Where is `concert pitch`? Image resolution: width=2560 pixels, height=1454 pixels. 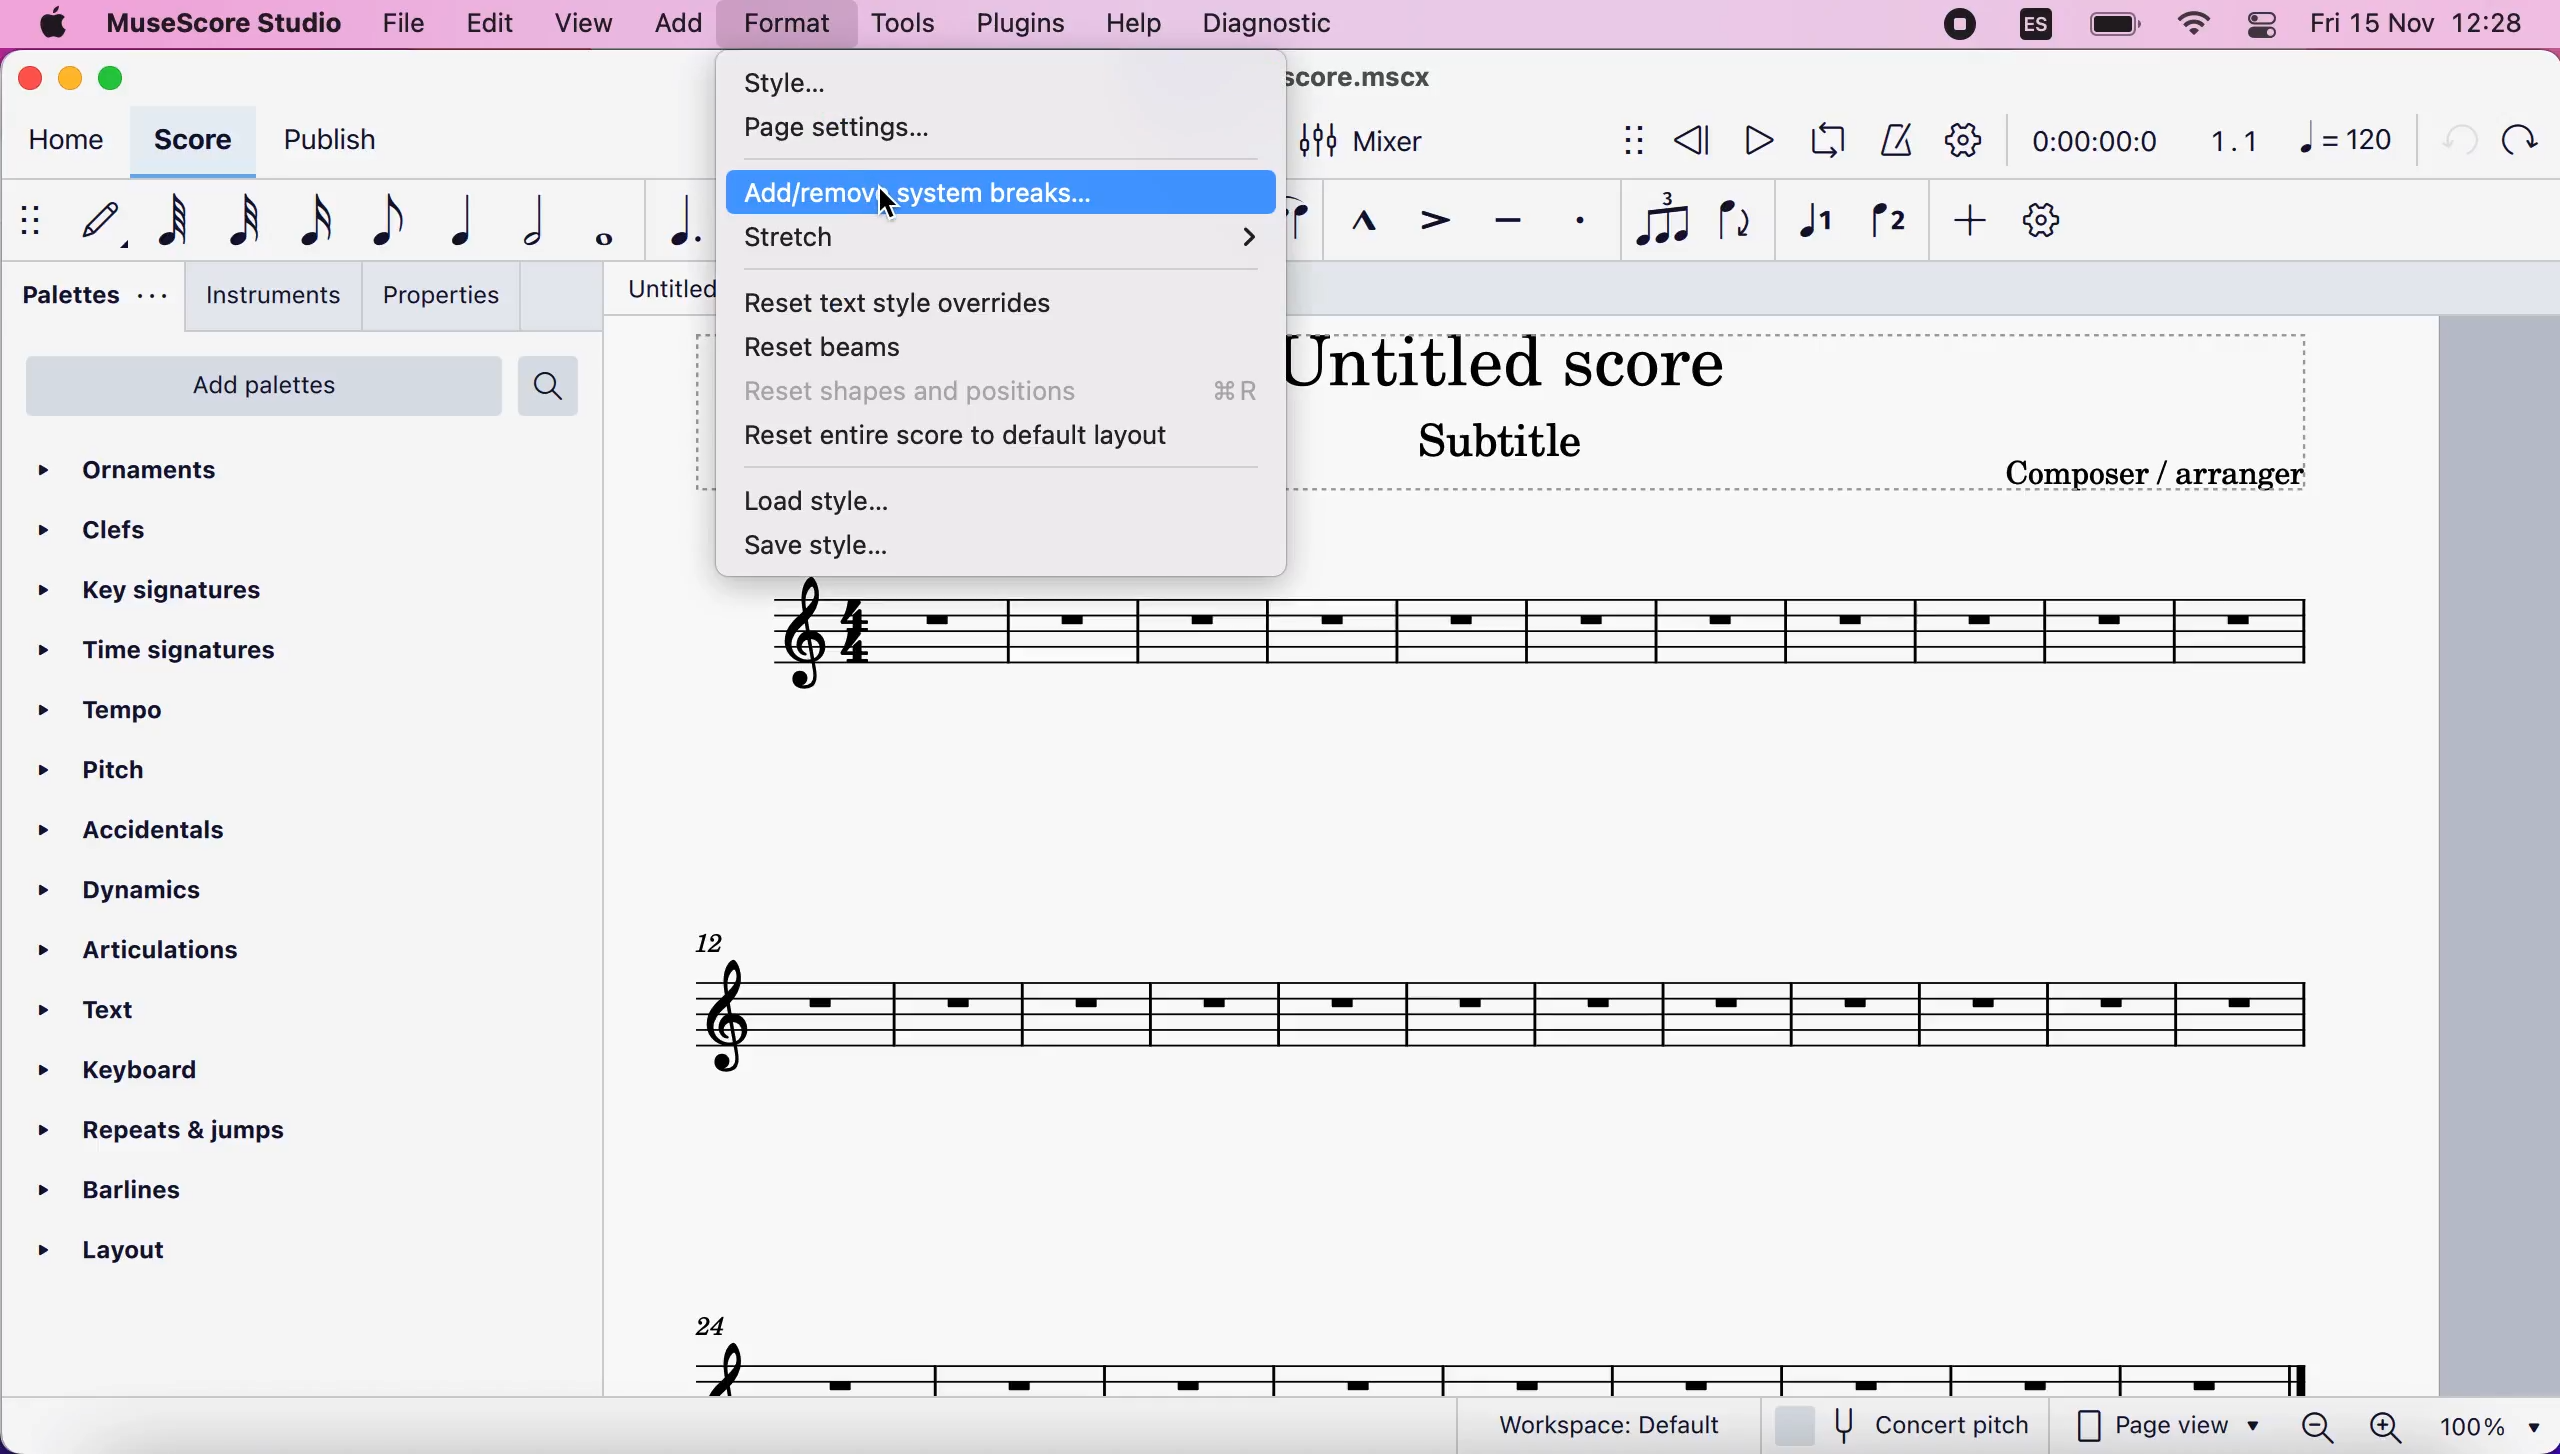 concert pitch is located at coordinates (1915, 1427).